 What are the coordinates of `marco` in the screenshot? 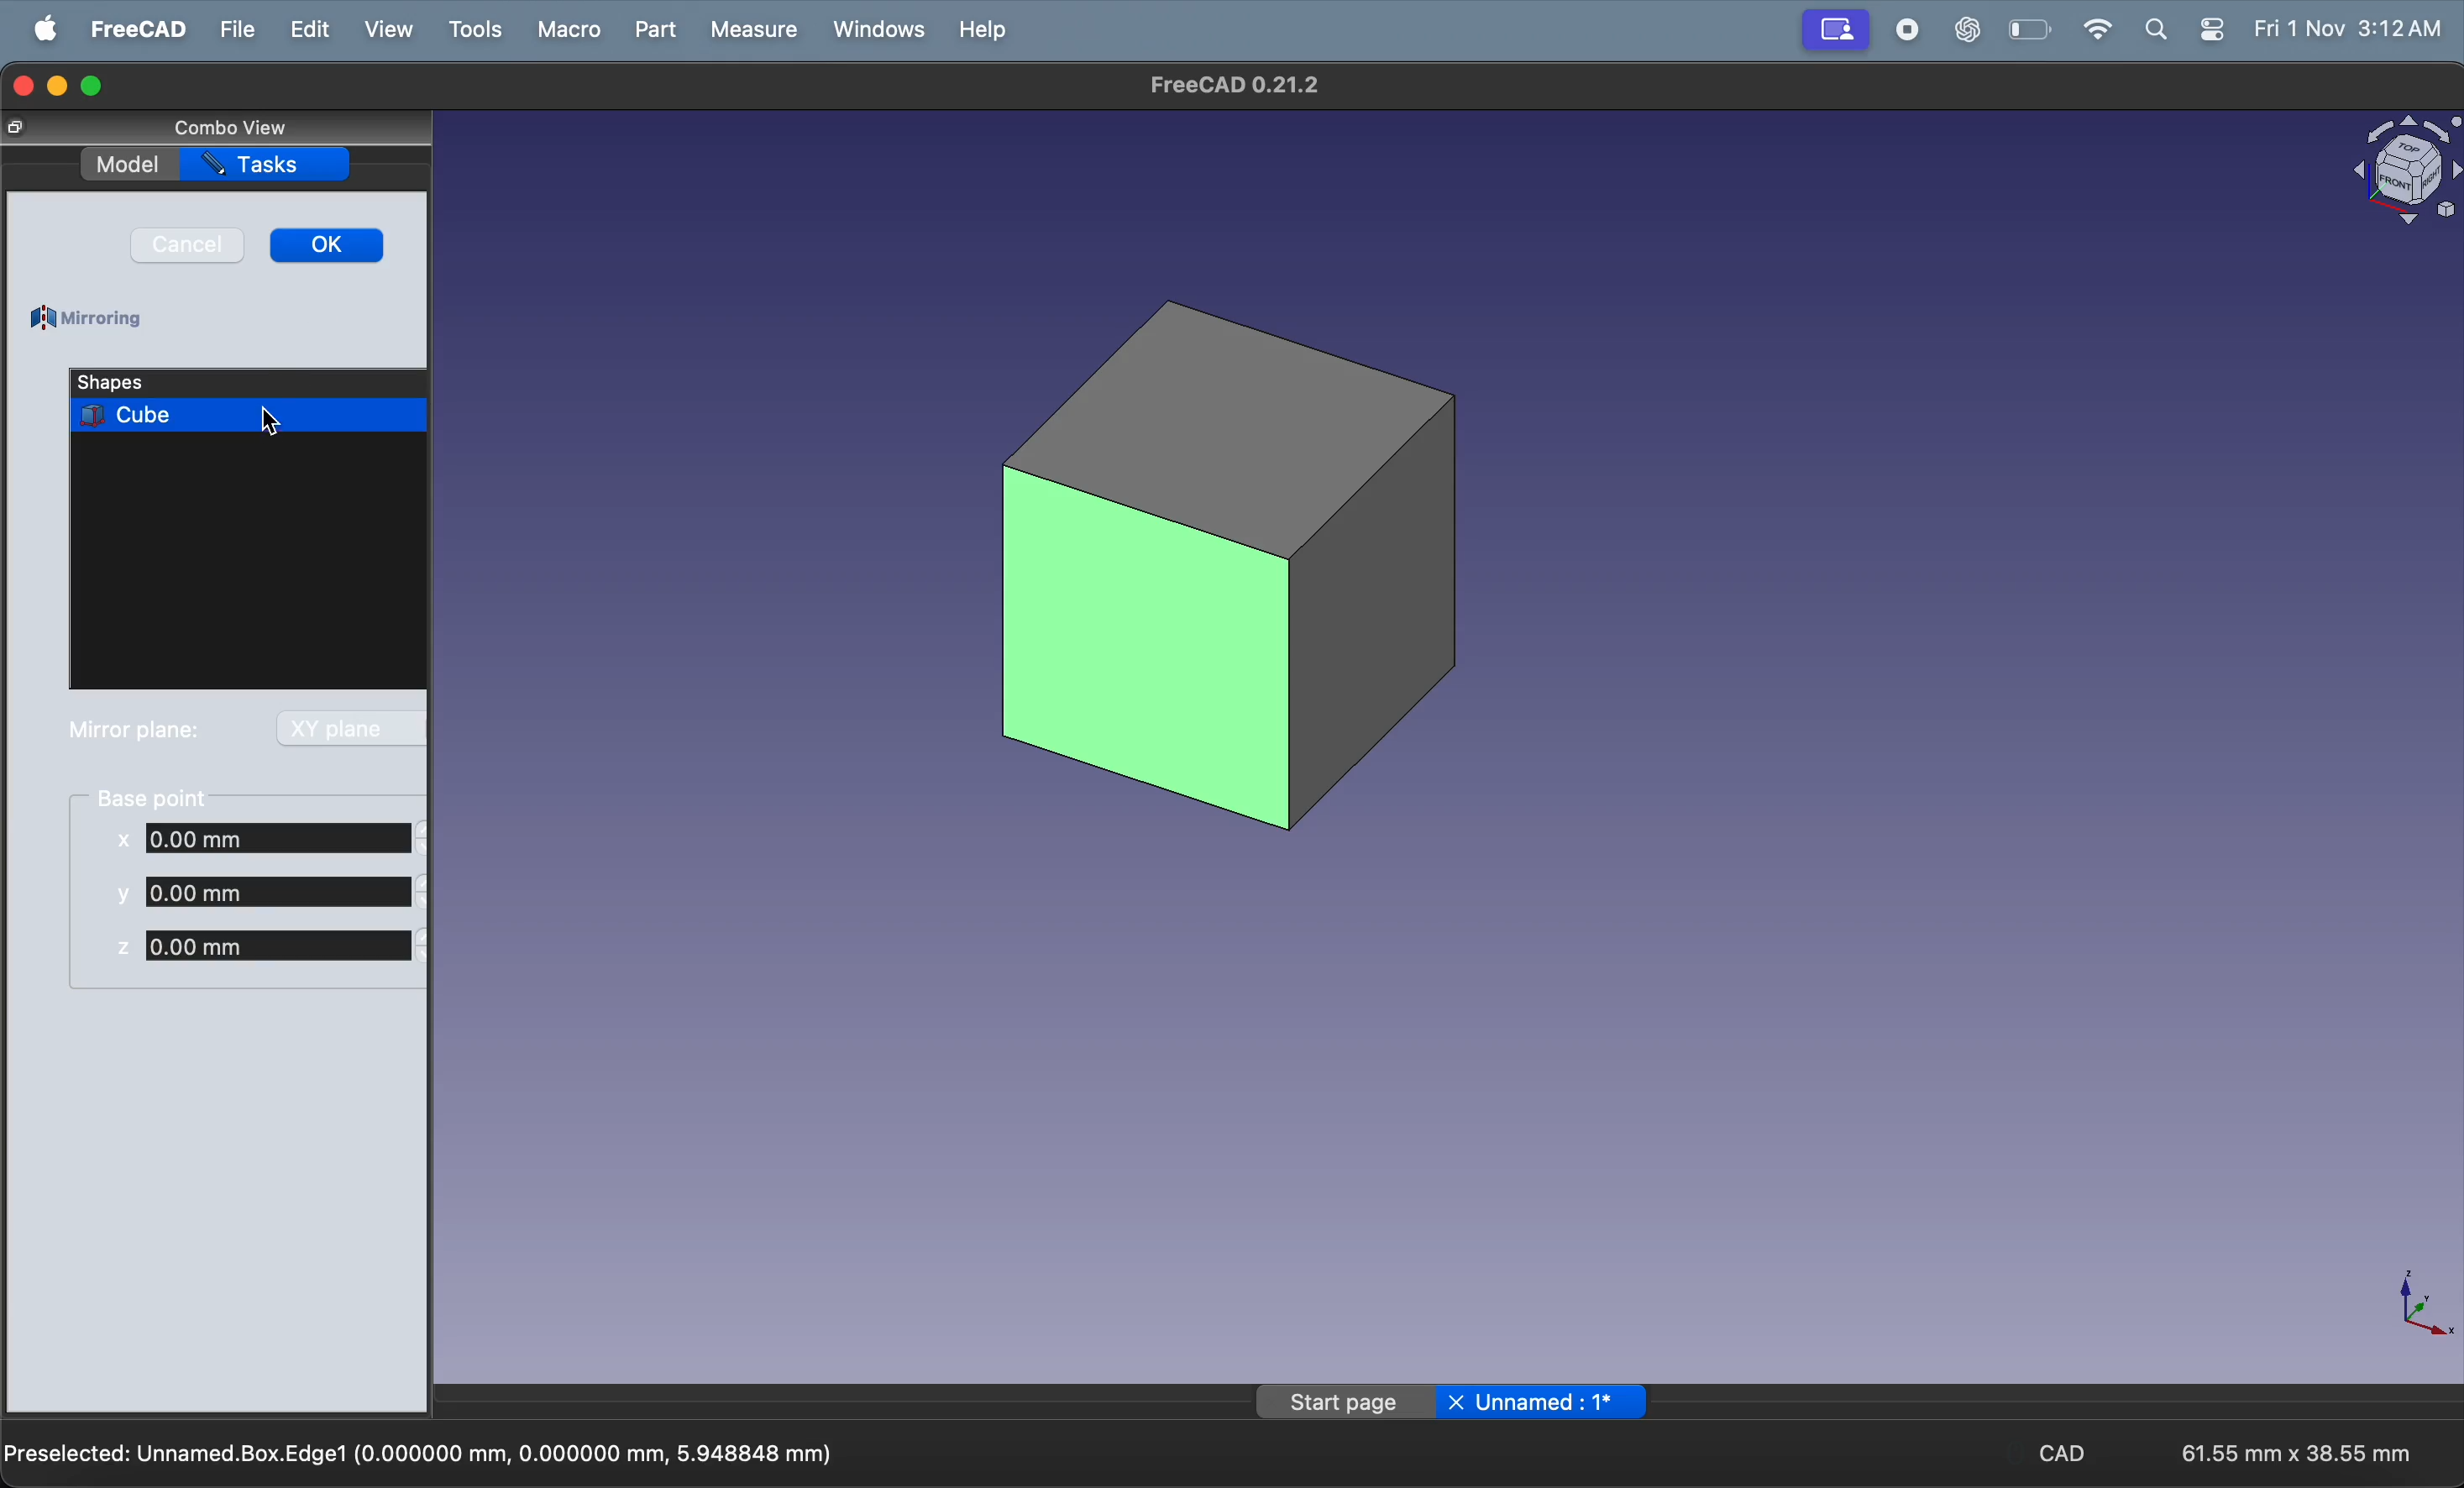 It's located at (569, 30).